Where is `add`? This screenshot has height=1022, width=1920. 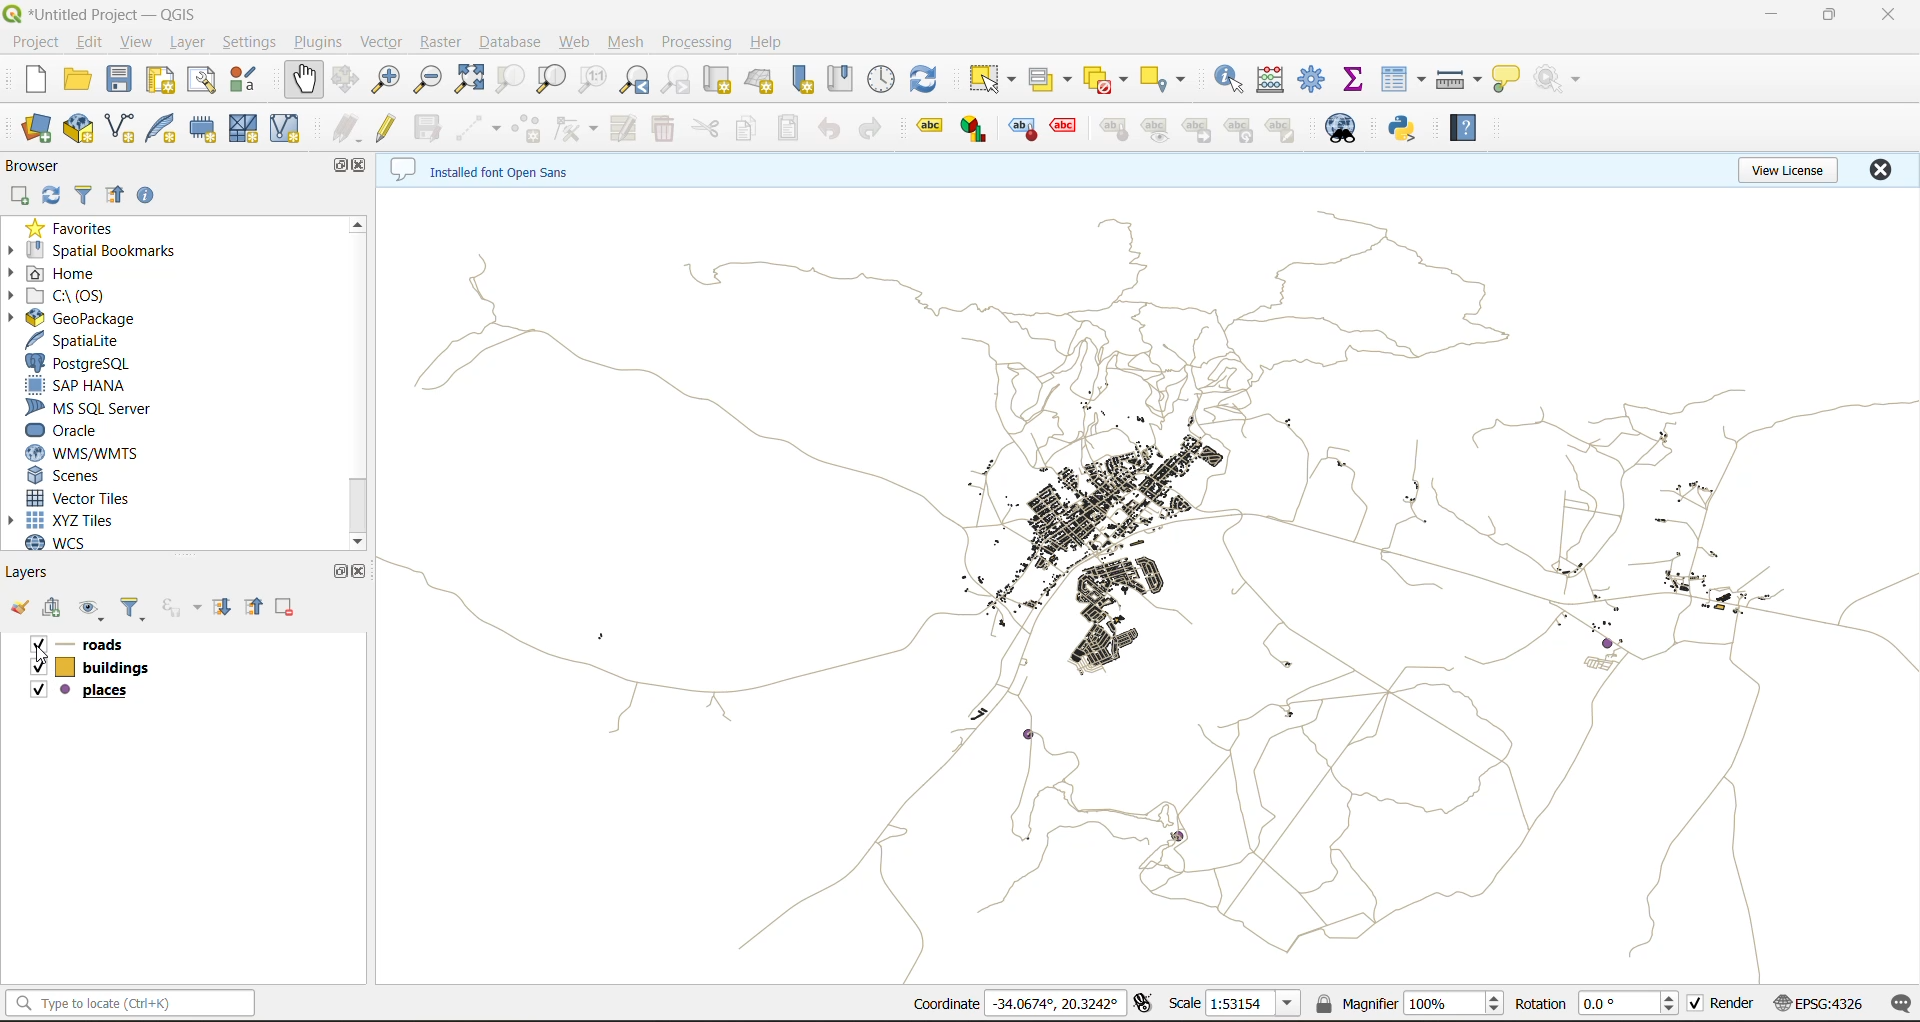 add is located at coordinates (22, 199).